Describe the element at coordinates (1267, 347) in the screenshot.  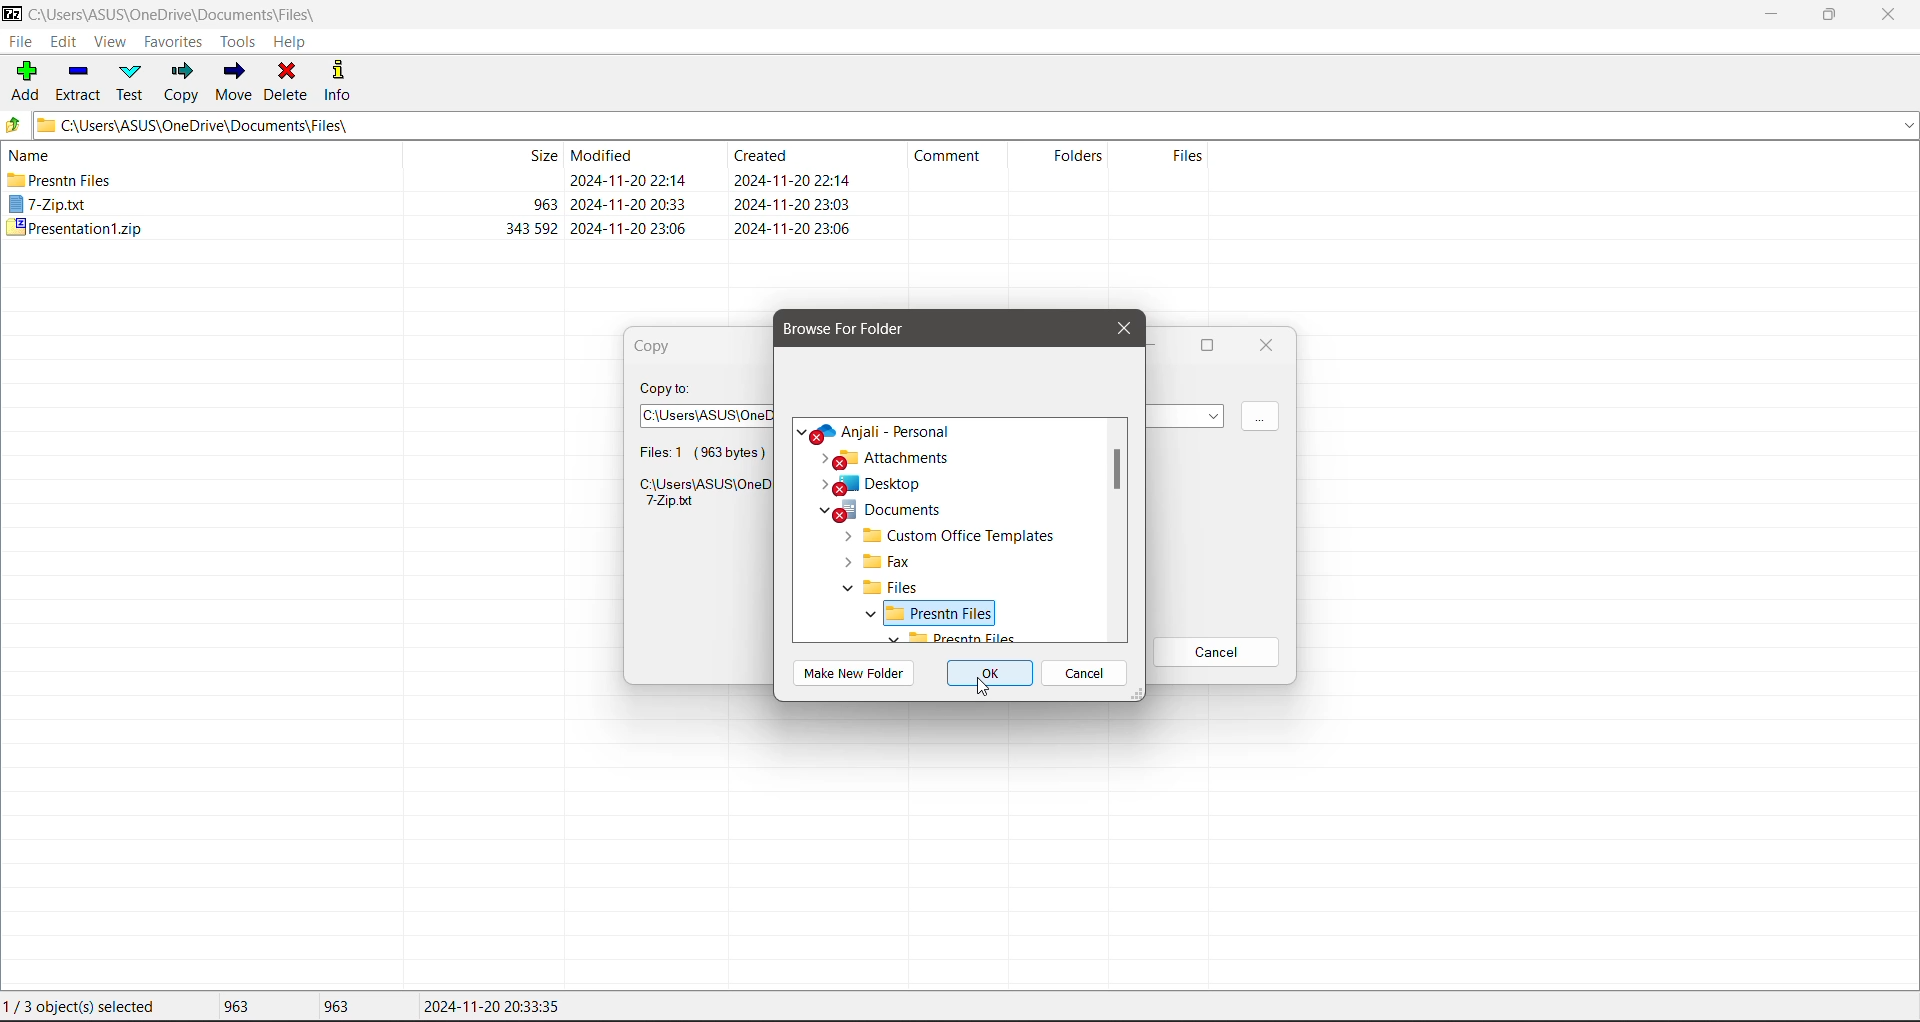
I see `Close` at that location.